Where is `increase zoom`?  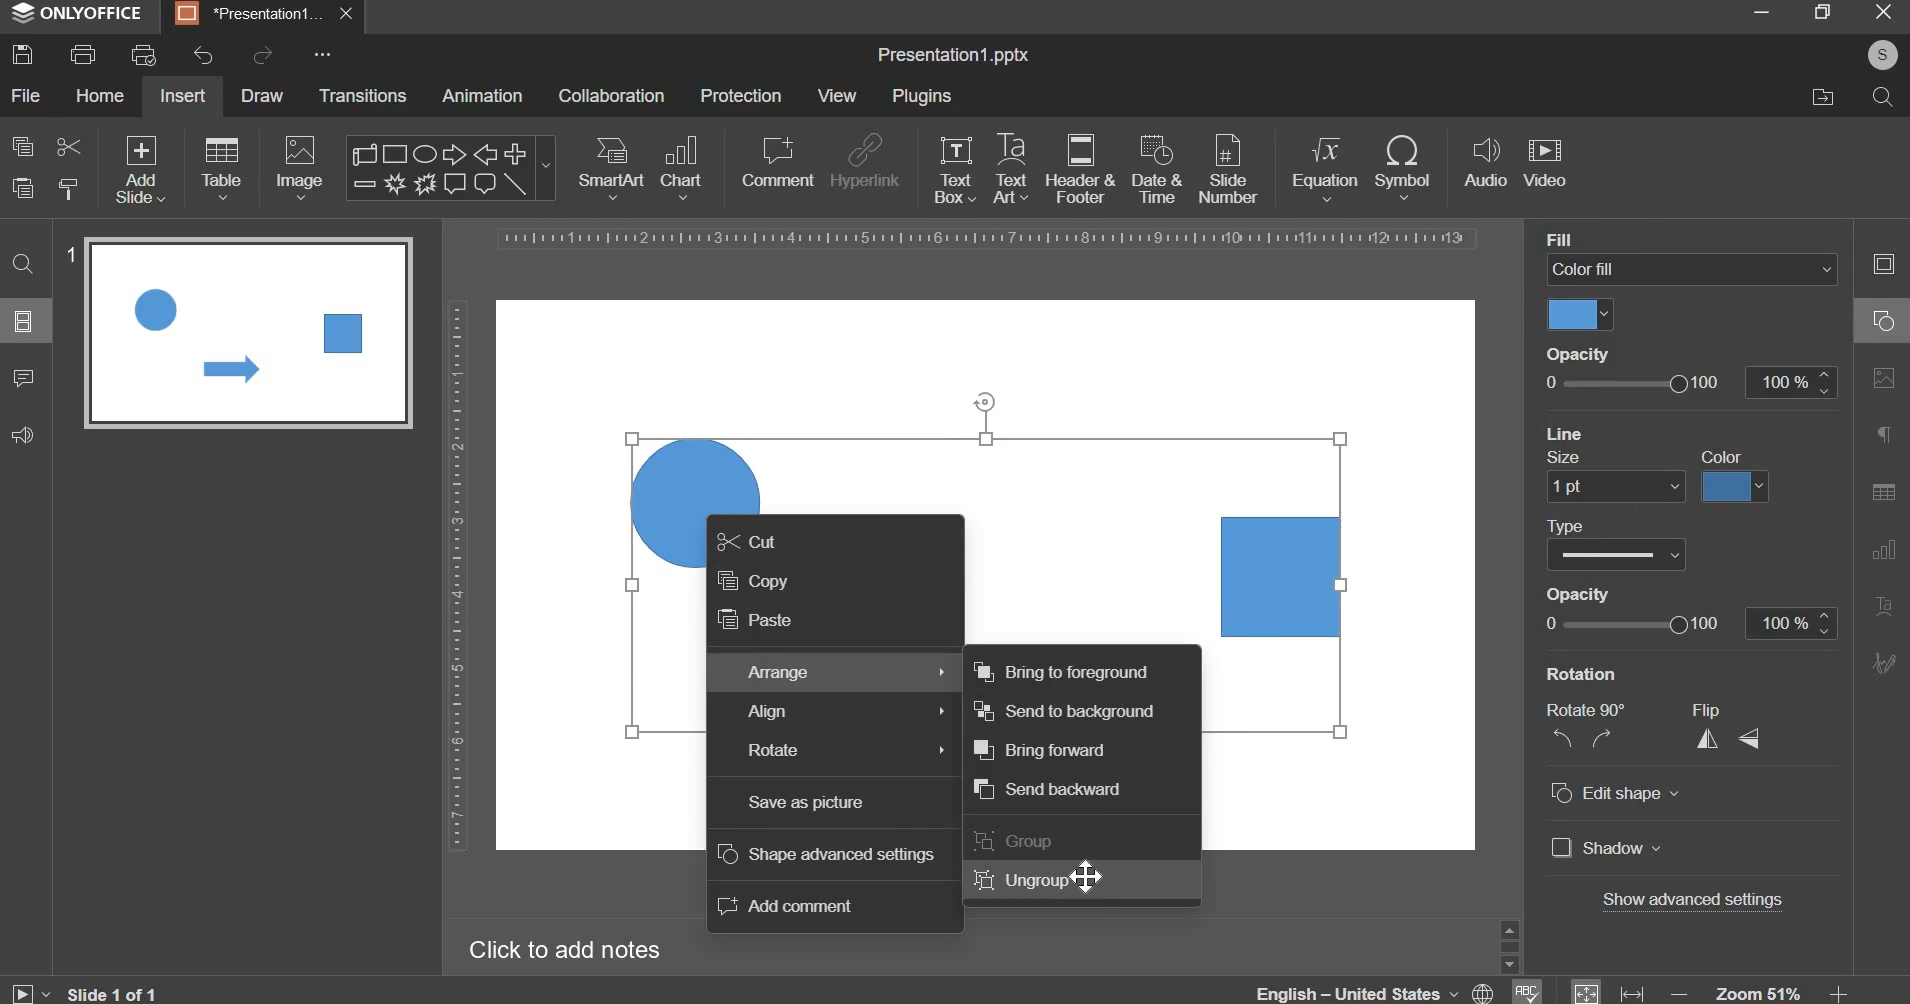
increase zoom is located at coordinates (1841, 992).